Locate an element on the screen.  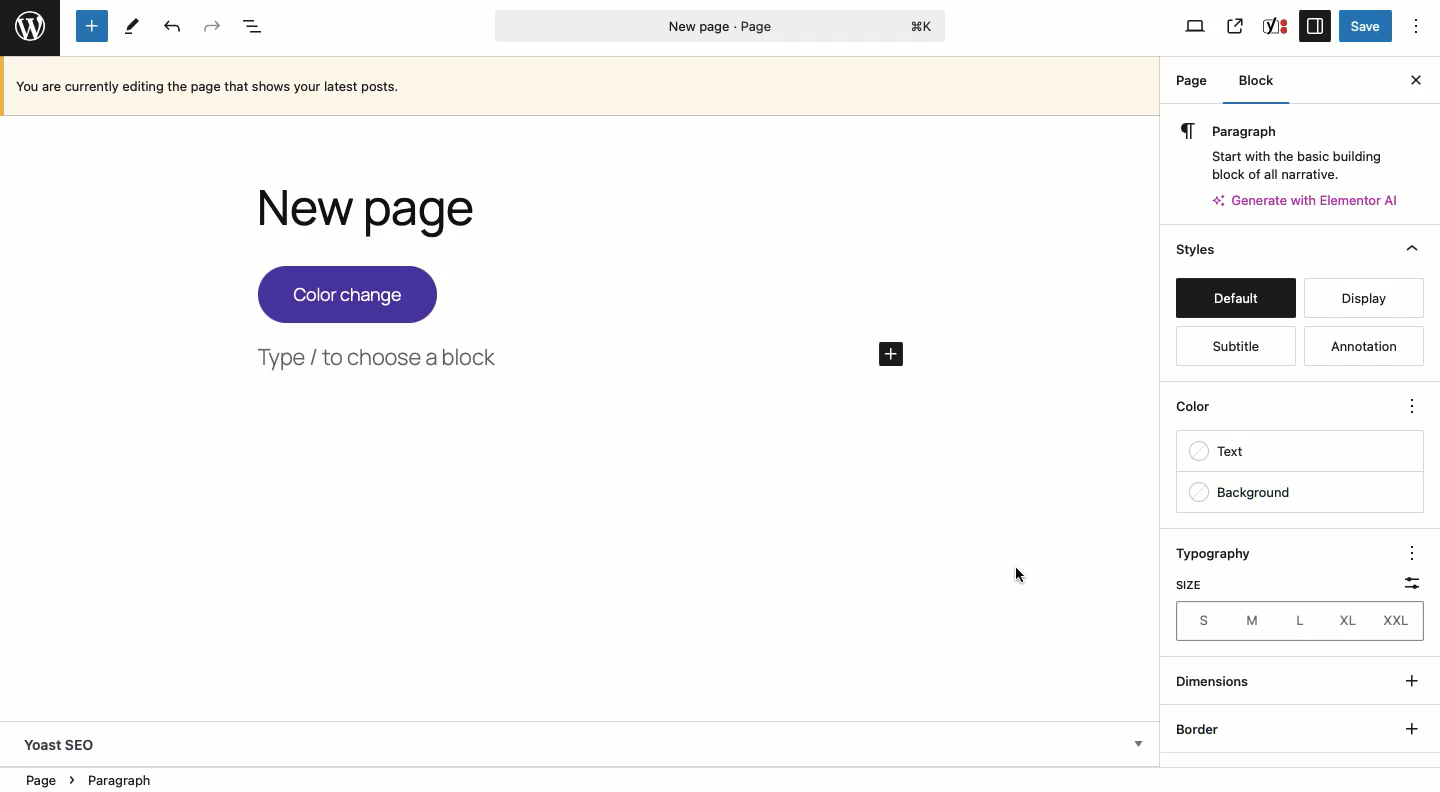
add block is located at coordinates (887, 356).